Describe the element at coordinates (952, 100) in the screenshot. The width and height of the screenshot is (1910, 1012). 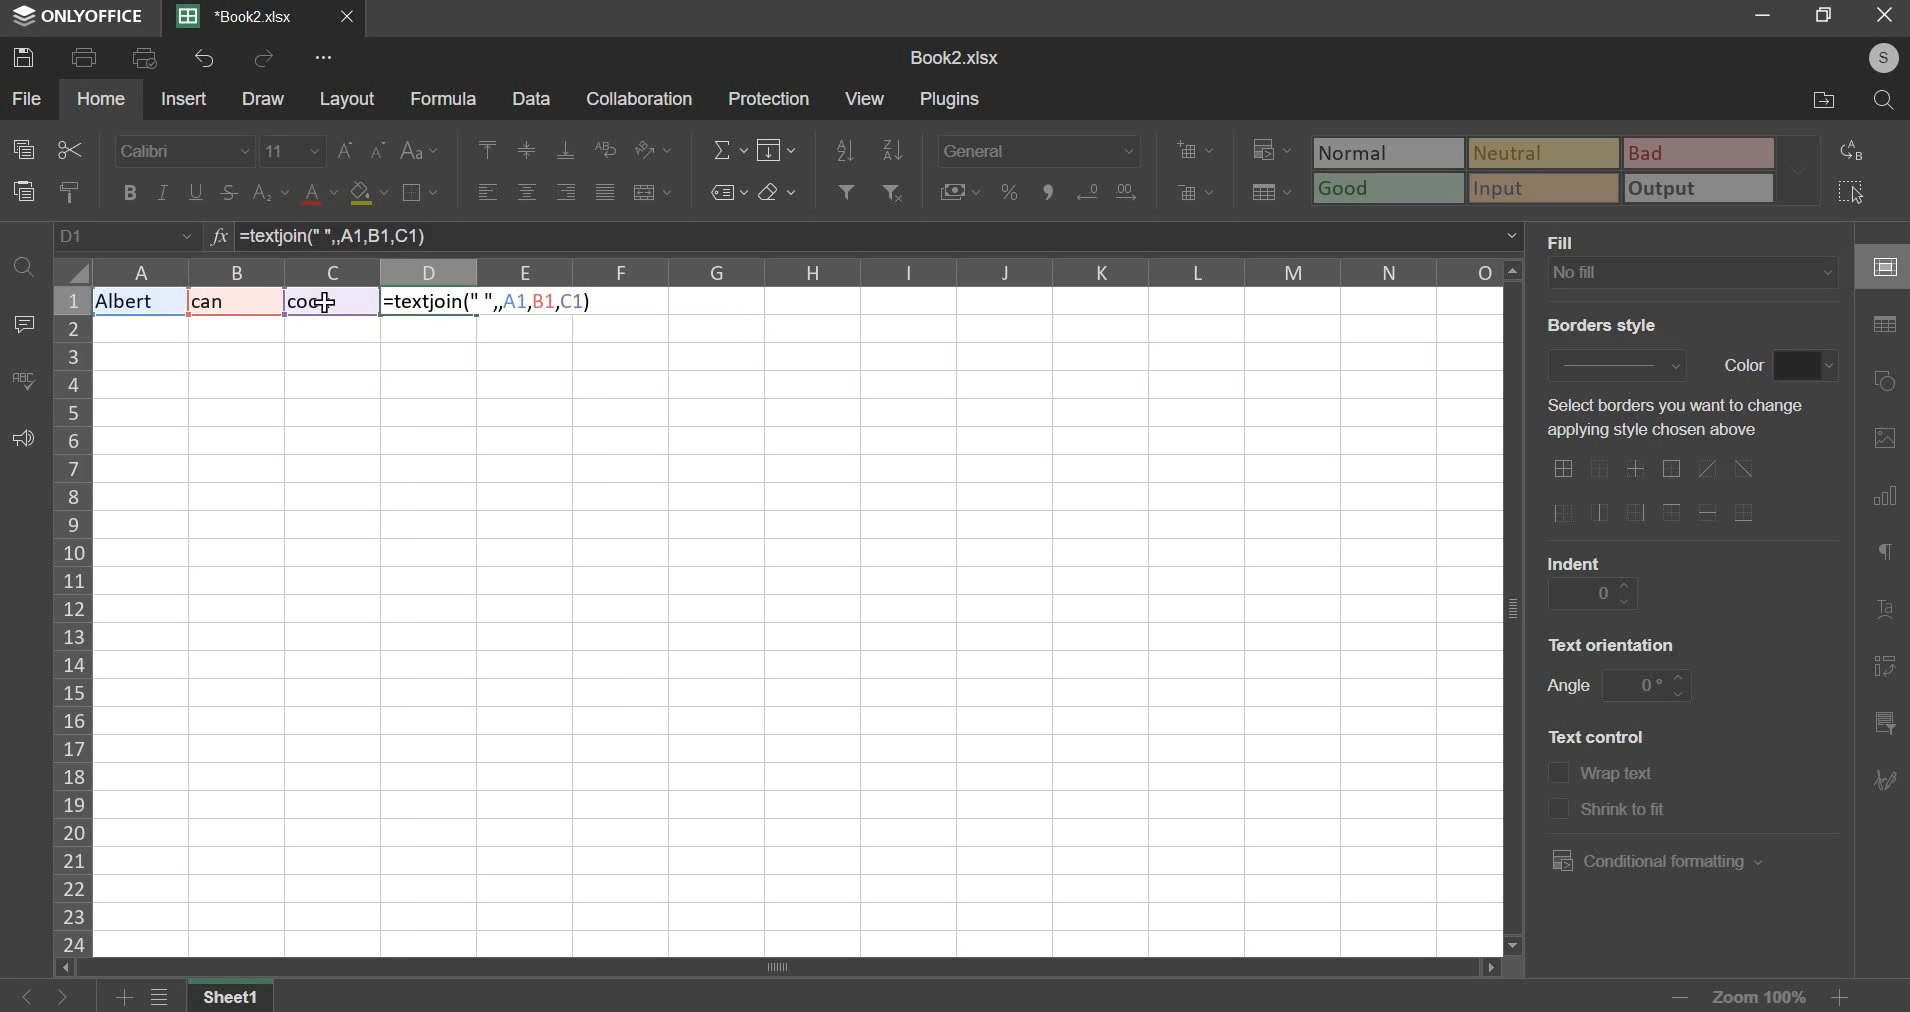
I see `plugins` at that location.